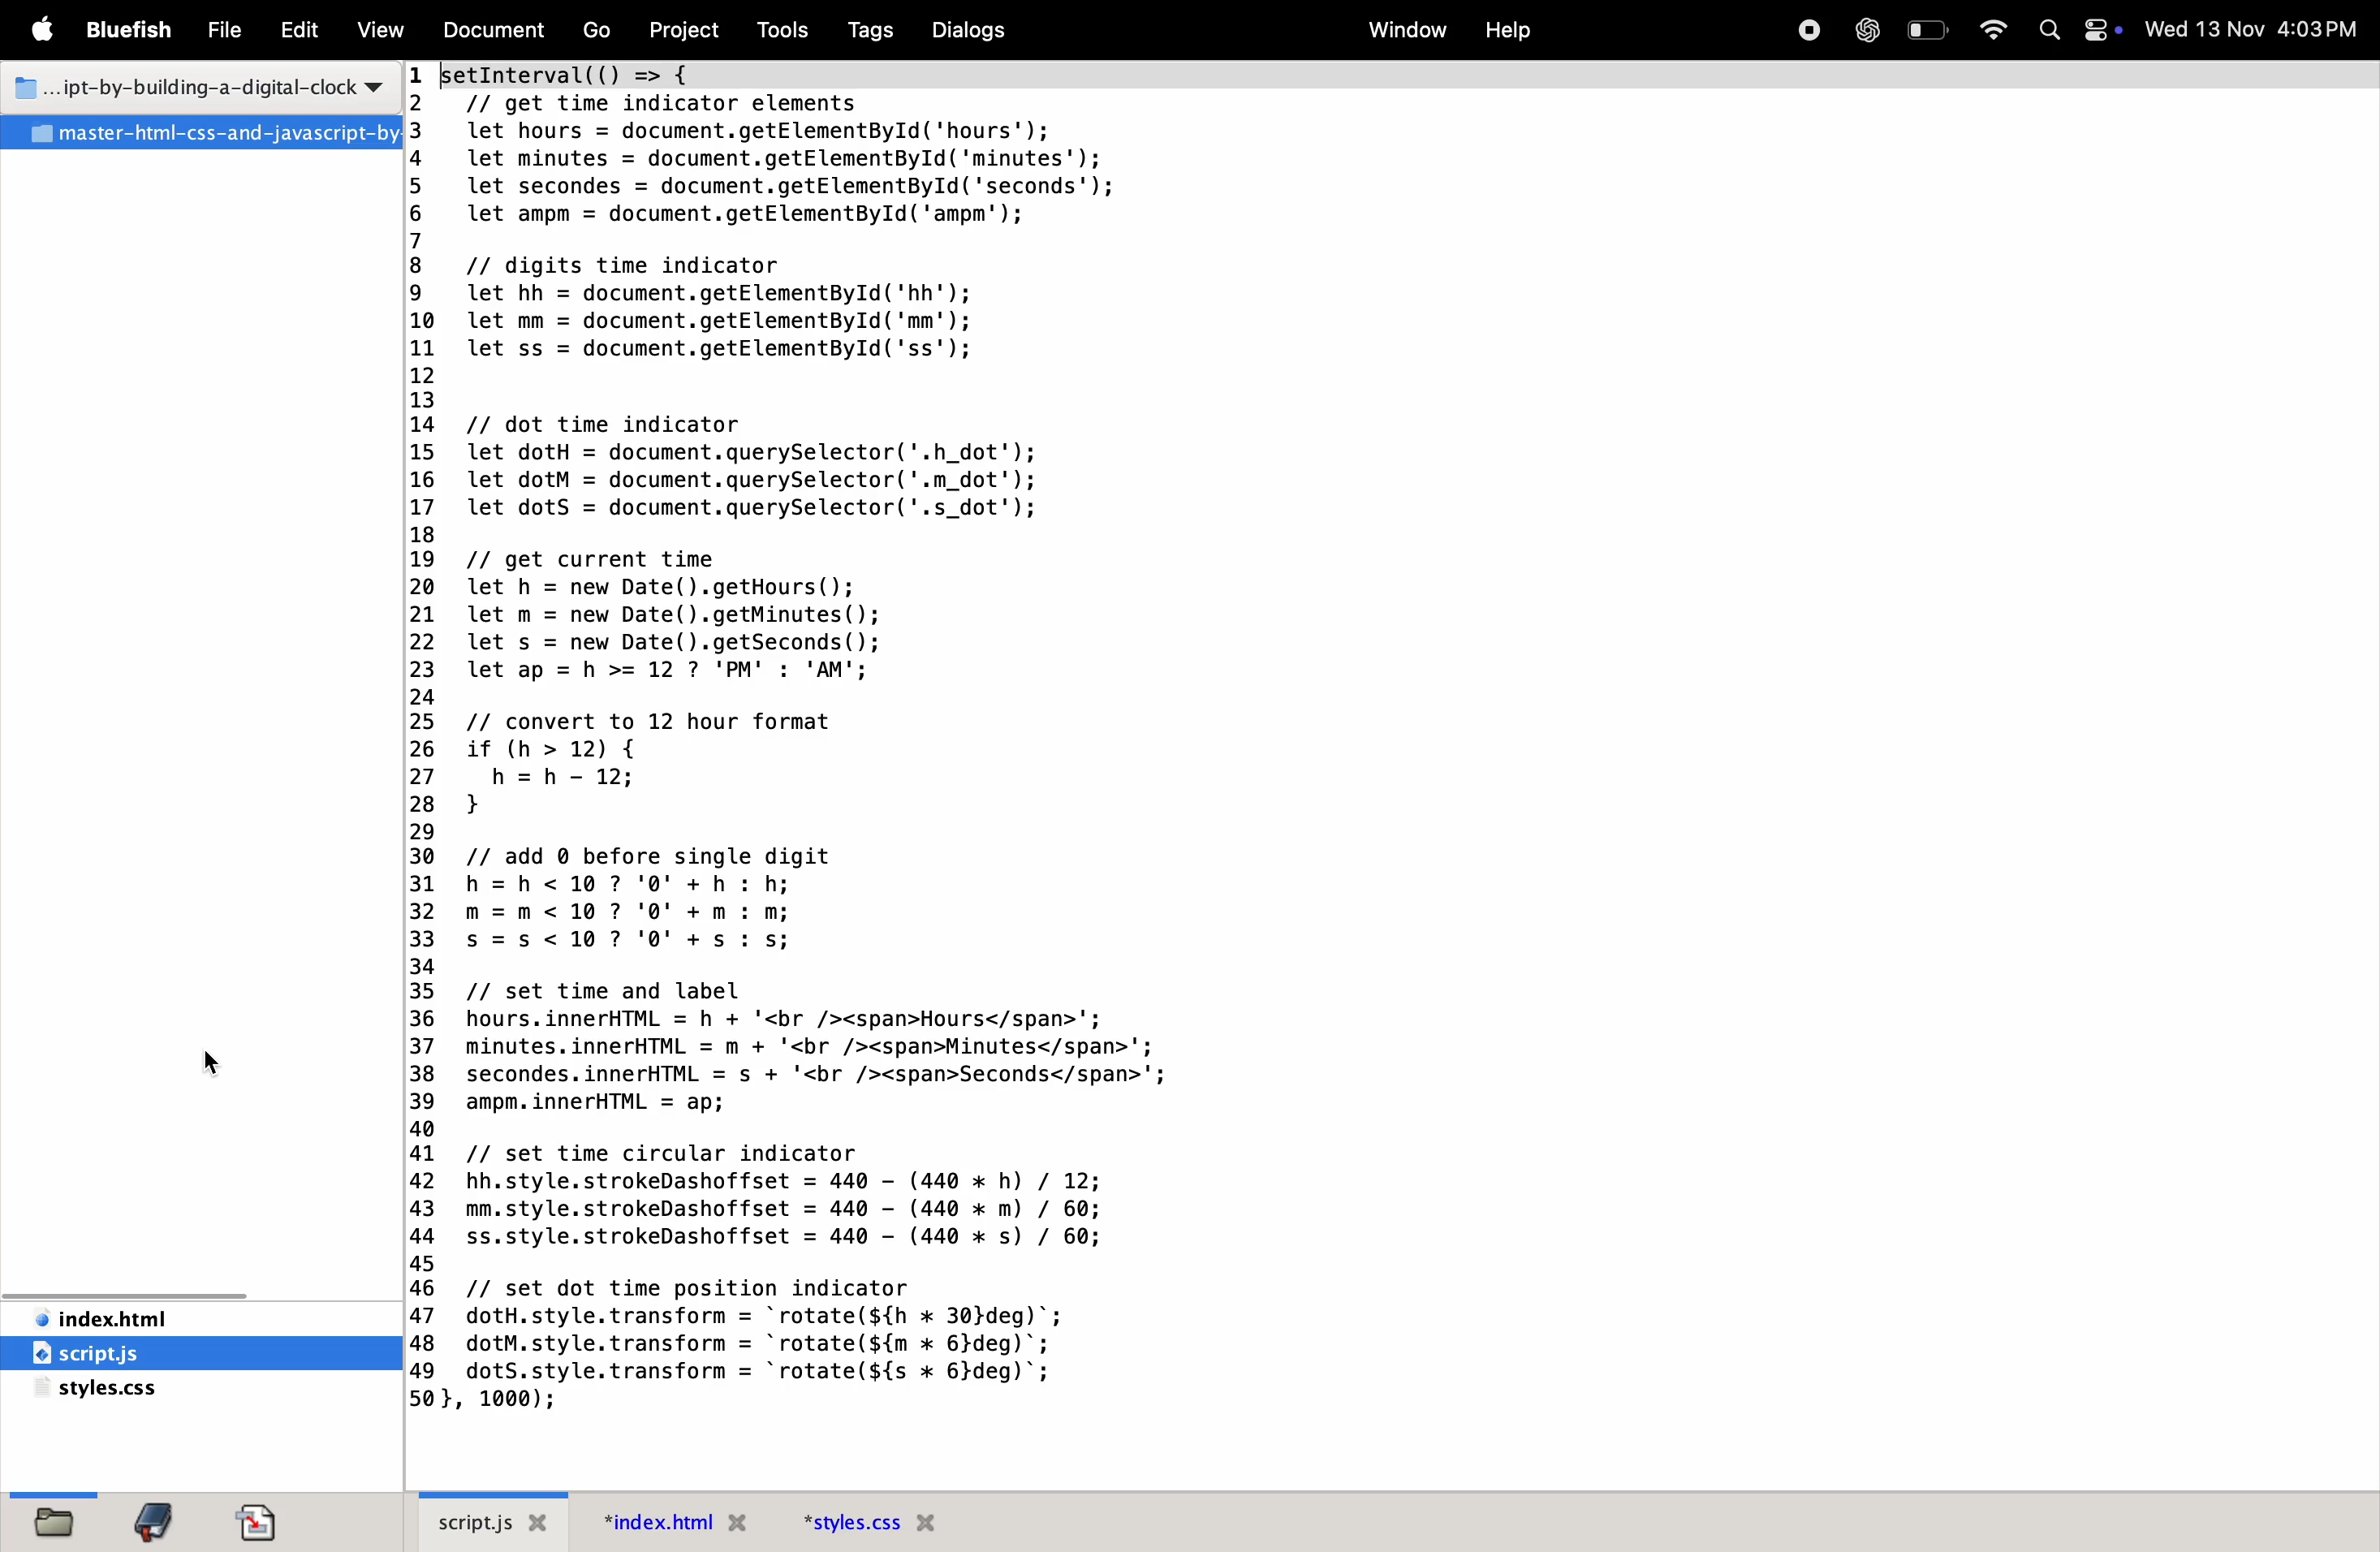 The height and width of the screenshot is (1552, 2380). Describe the element at coordinates (2104, 30) in the screenshot. I see `apple widgets` at that location.